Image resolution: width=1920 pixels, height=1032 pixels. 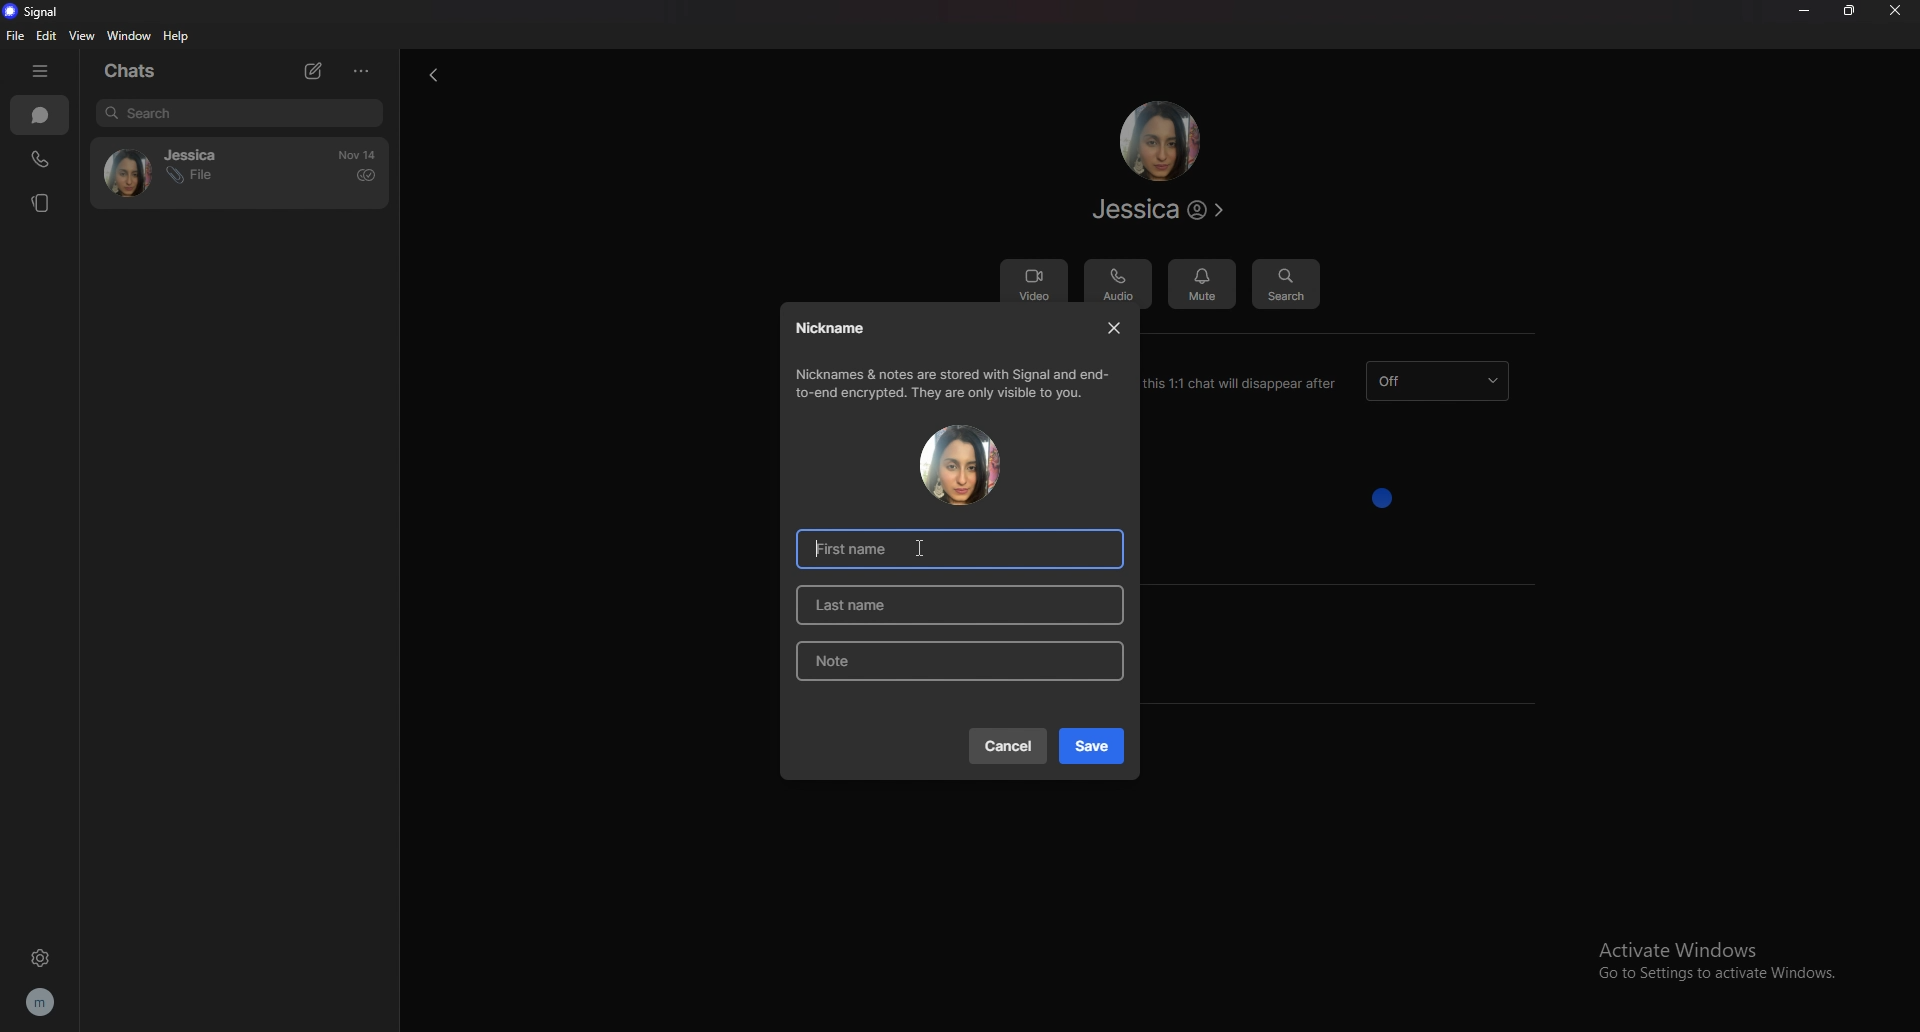 What do you see at coordinates (175, 37) in the screenshot?
I see `help` at bounding box center [175, 37].